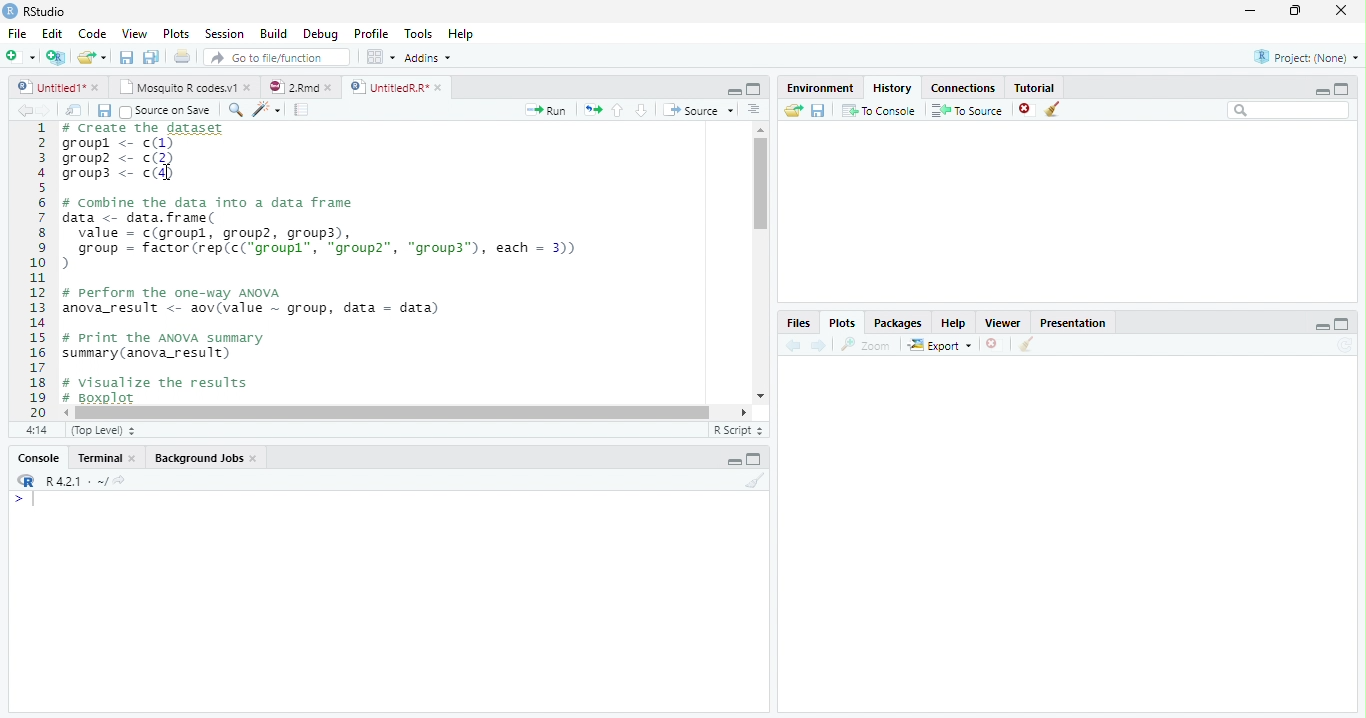  I want to click on Delete file, so click(1028, 109).